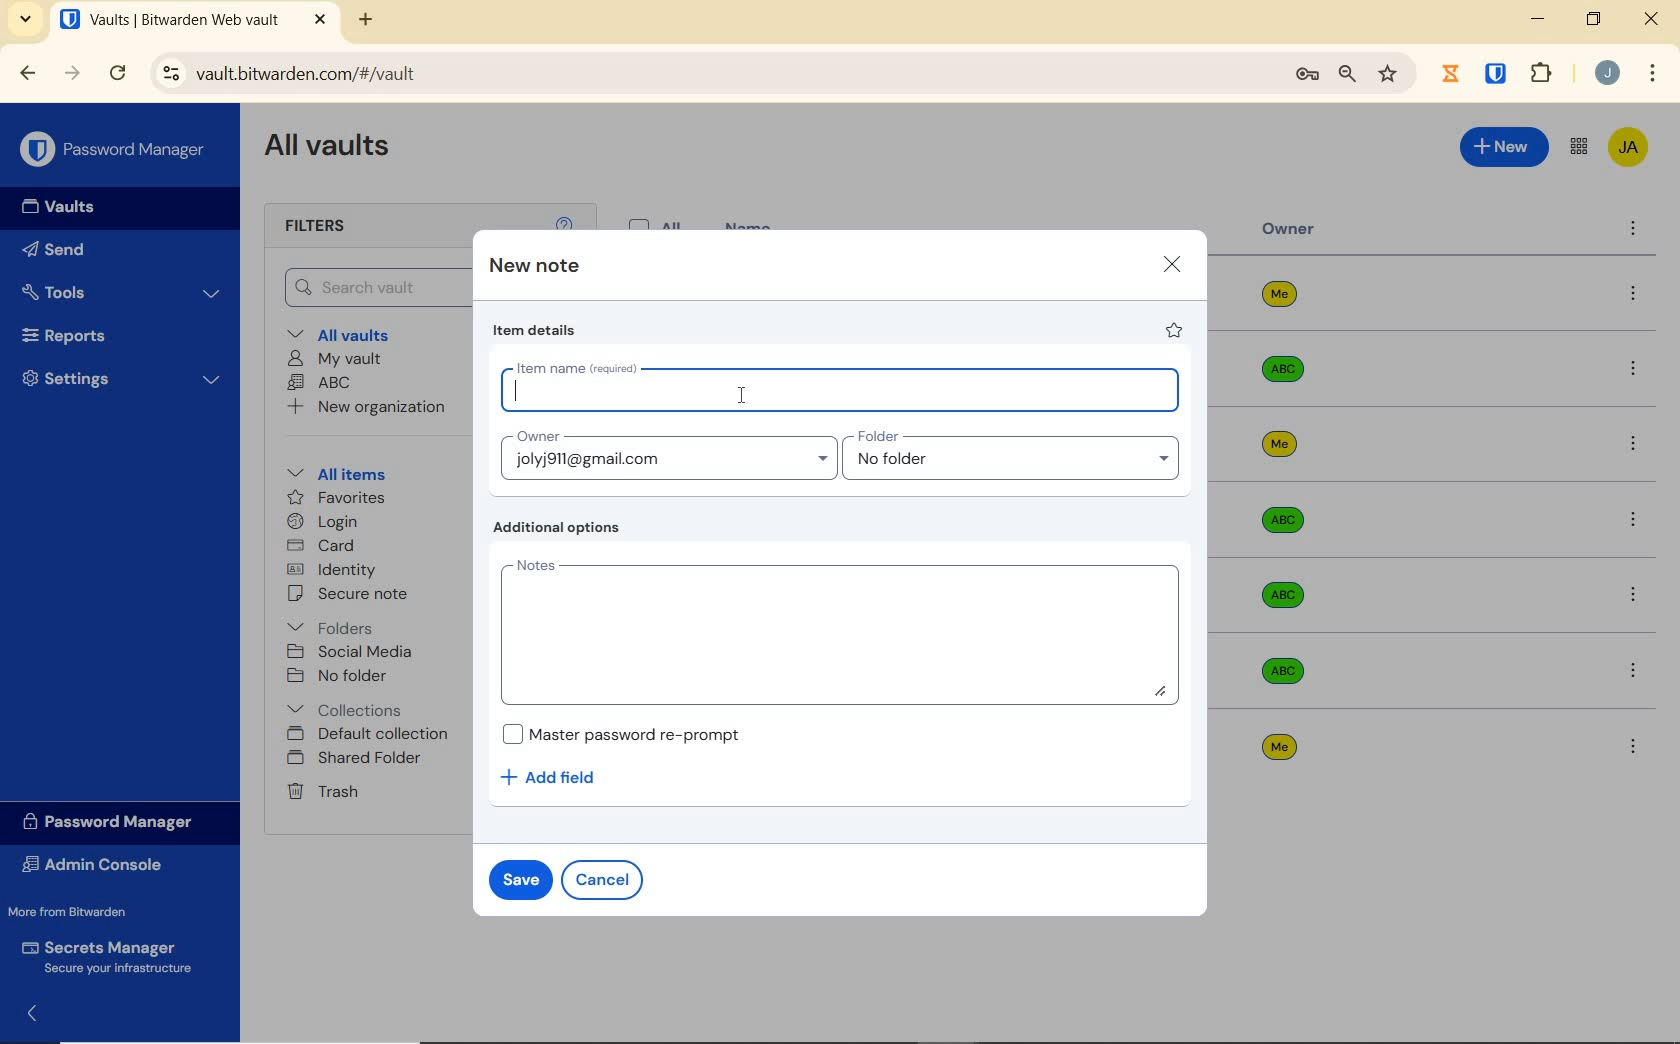 This screenshot has height=1044, width=1680. Describe the element at coordinates (1497, 74) in the screenshot. I see `BITWARDEN` at that location.